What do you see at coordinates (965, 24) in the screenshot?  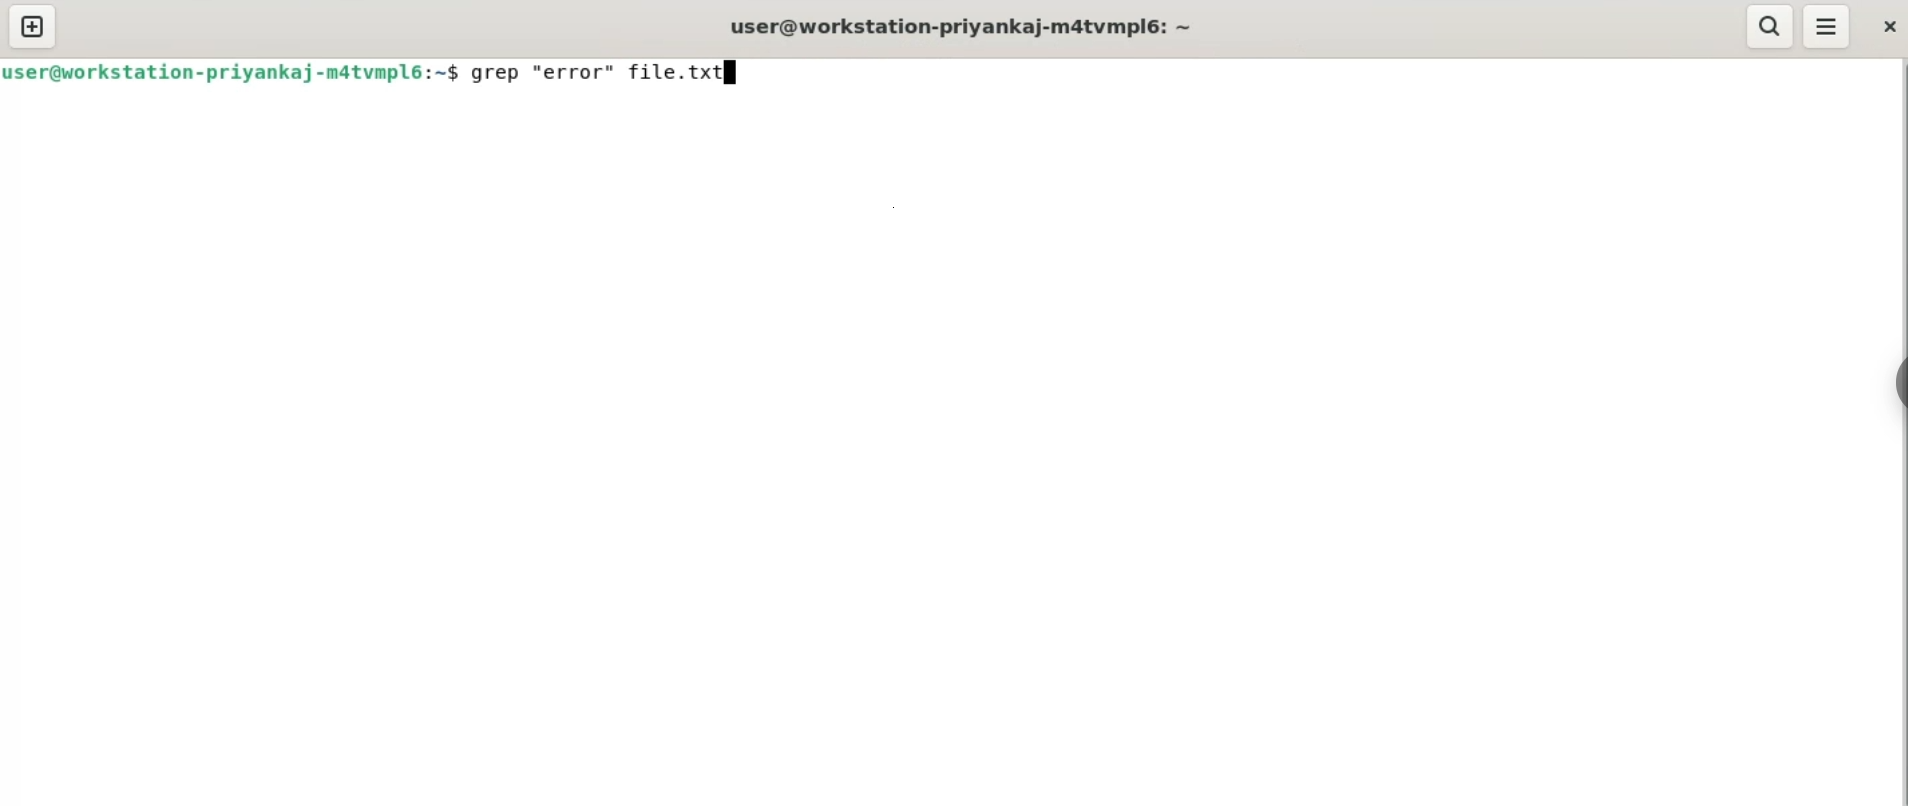 I see `user@workstation-priyankaj-m4tvmpl6: ~` at bounding box center [965, 24].